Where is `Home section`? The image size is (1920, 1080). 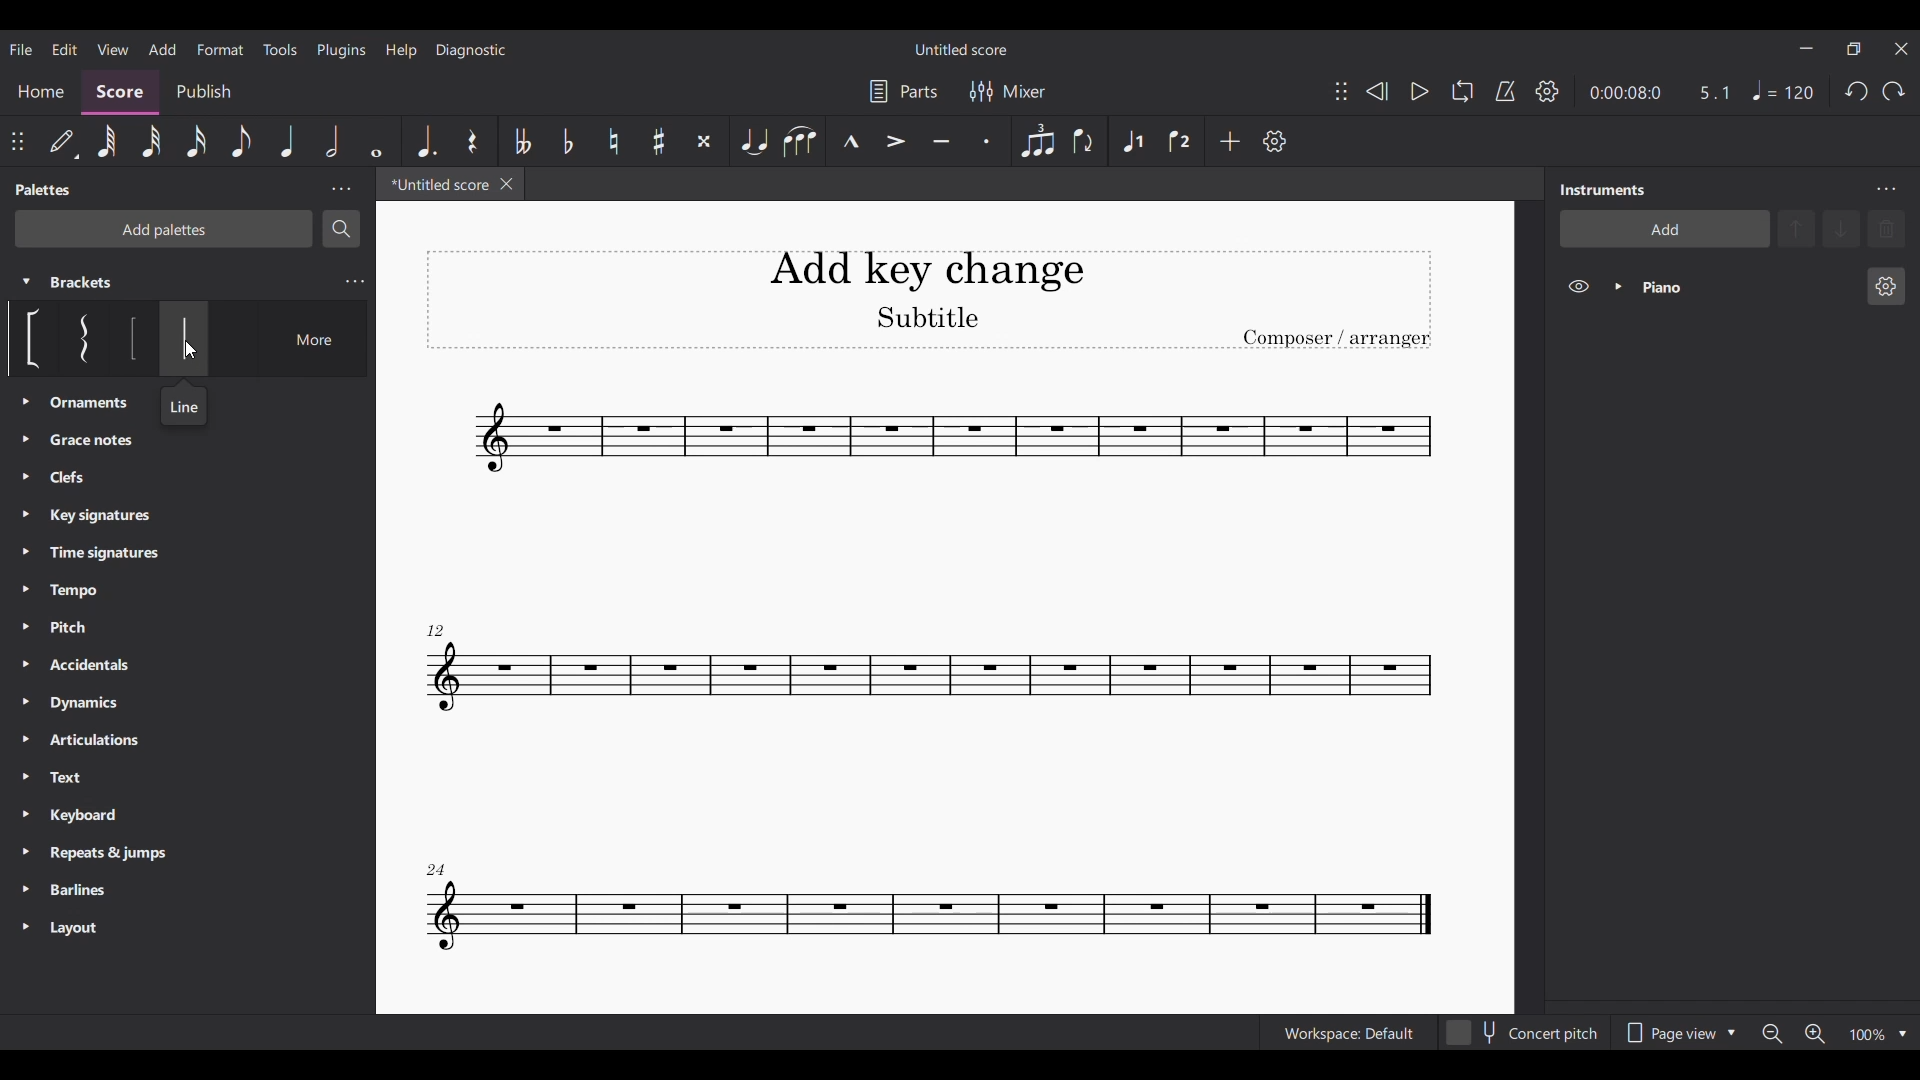 Home section is located at coordinates (42, 91).